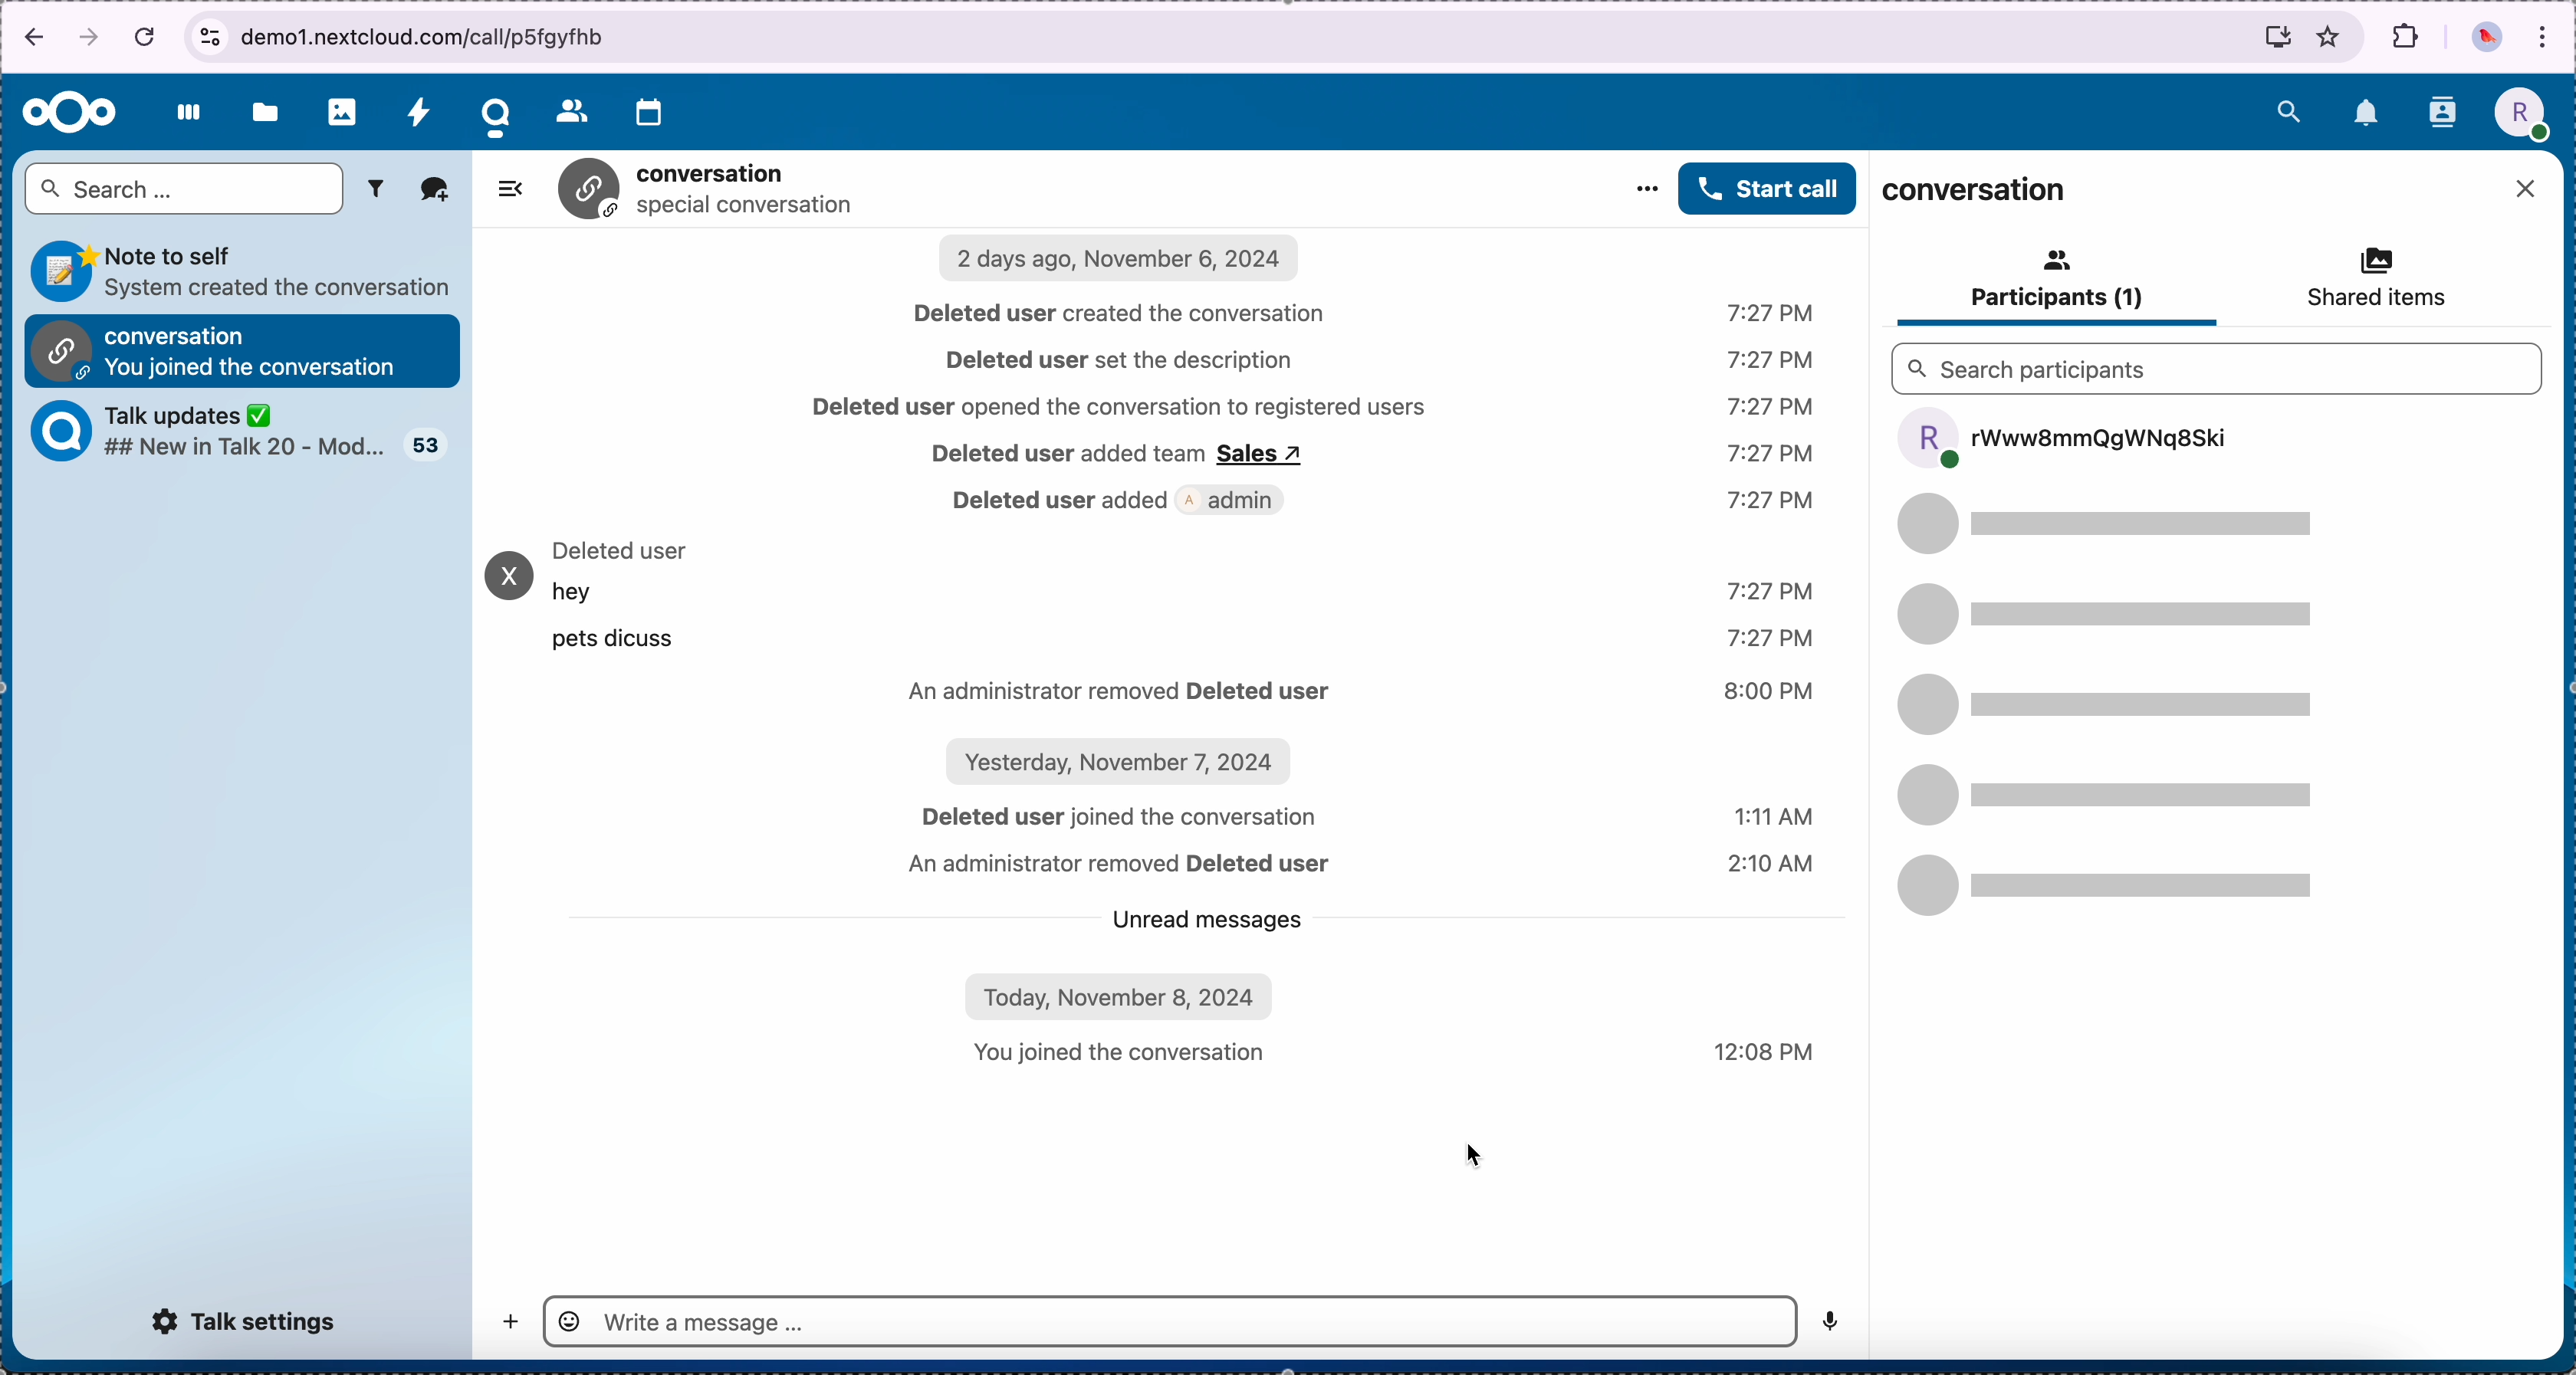 The height and width of the screenshot is (1375, 2576). Describe the element at coordinates (240, 350) in the screenshot. I see `conversation` at that location.